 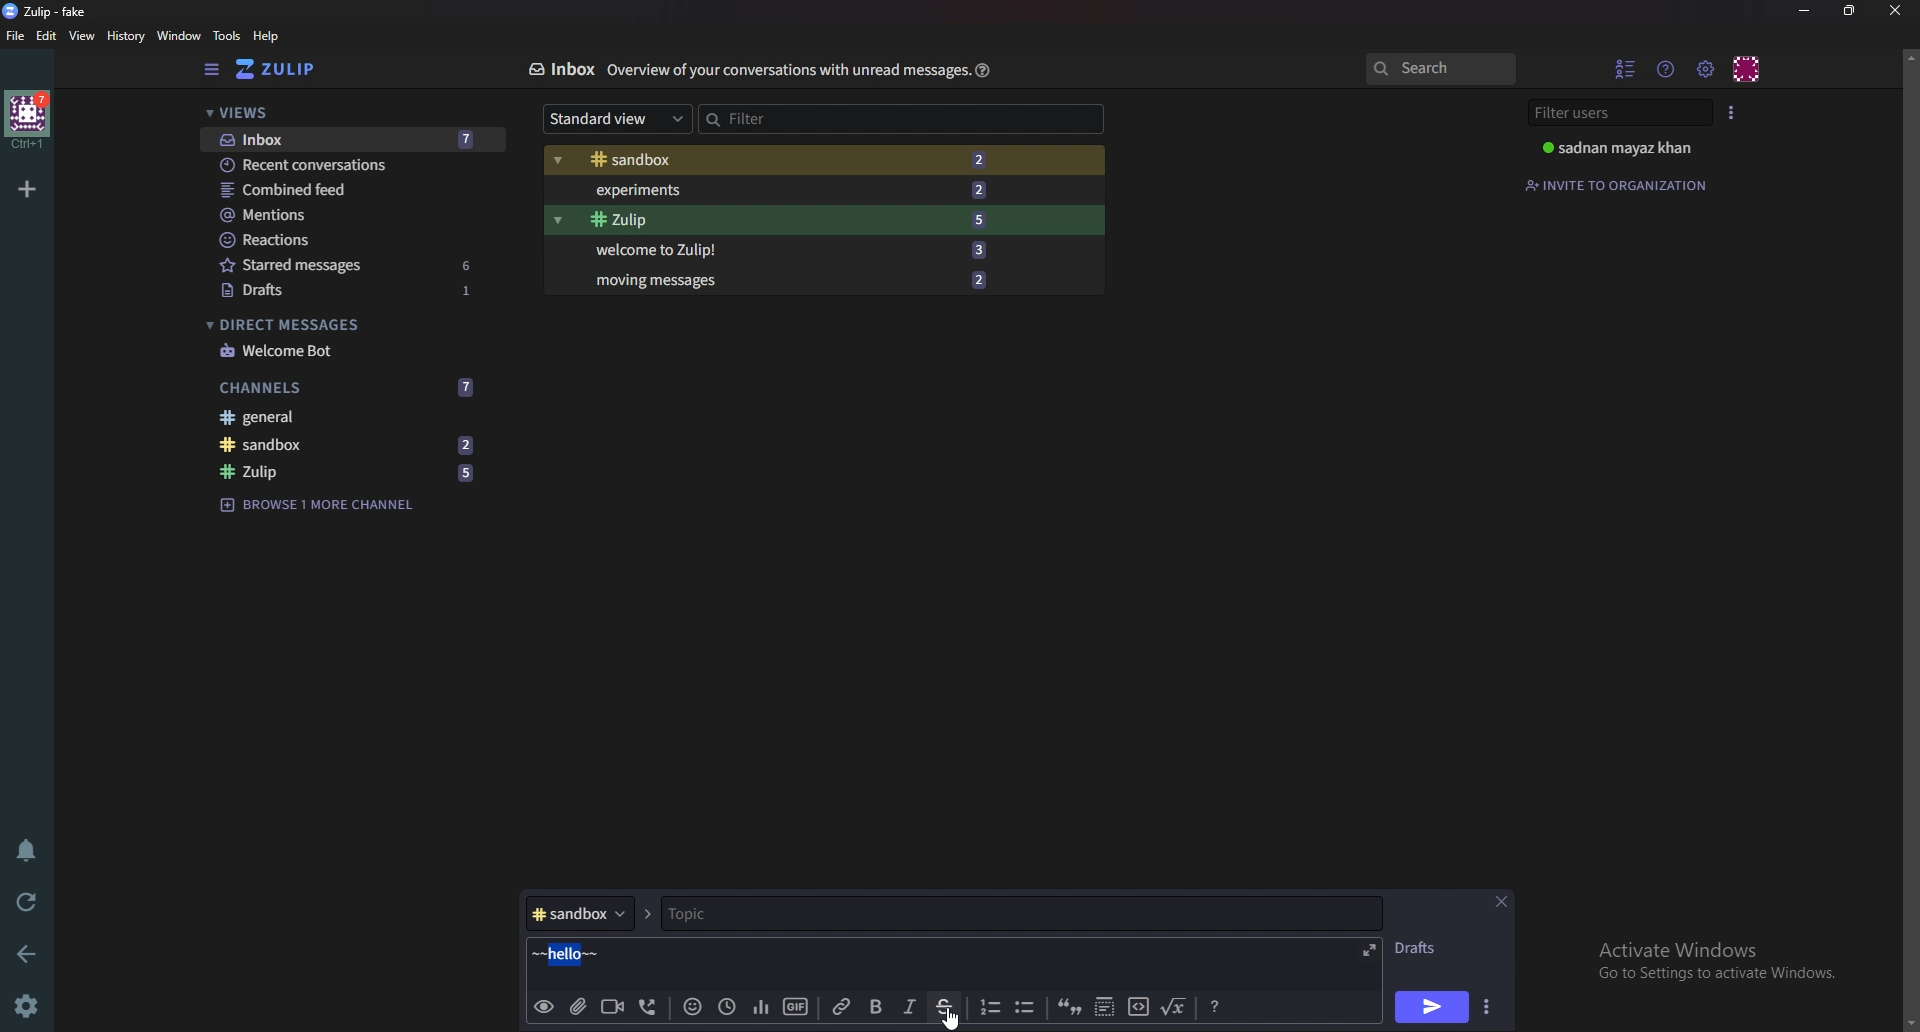 What do you see at coordinates (1706, 68) in the screenshot?
I see `Main menu` at bounding box center [1706, 68].